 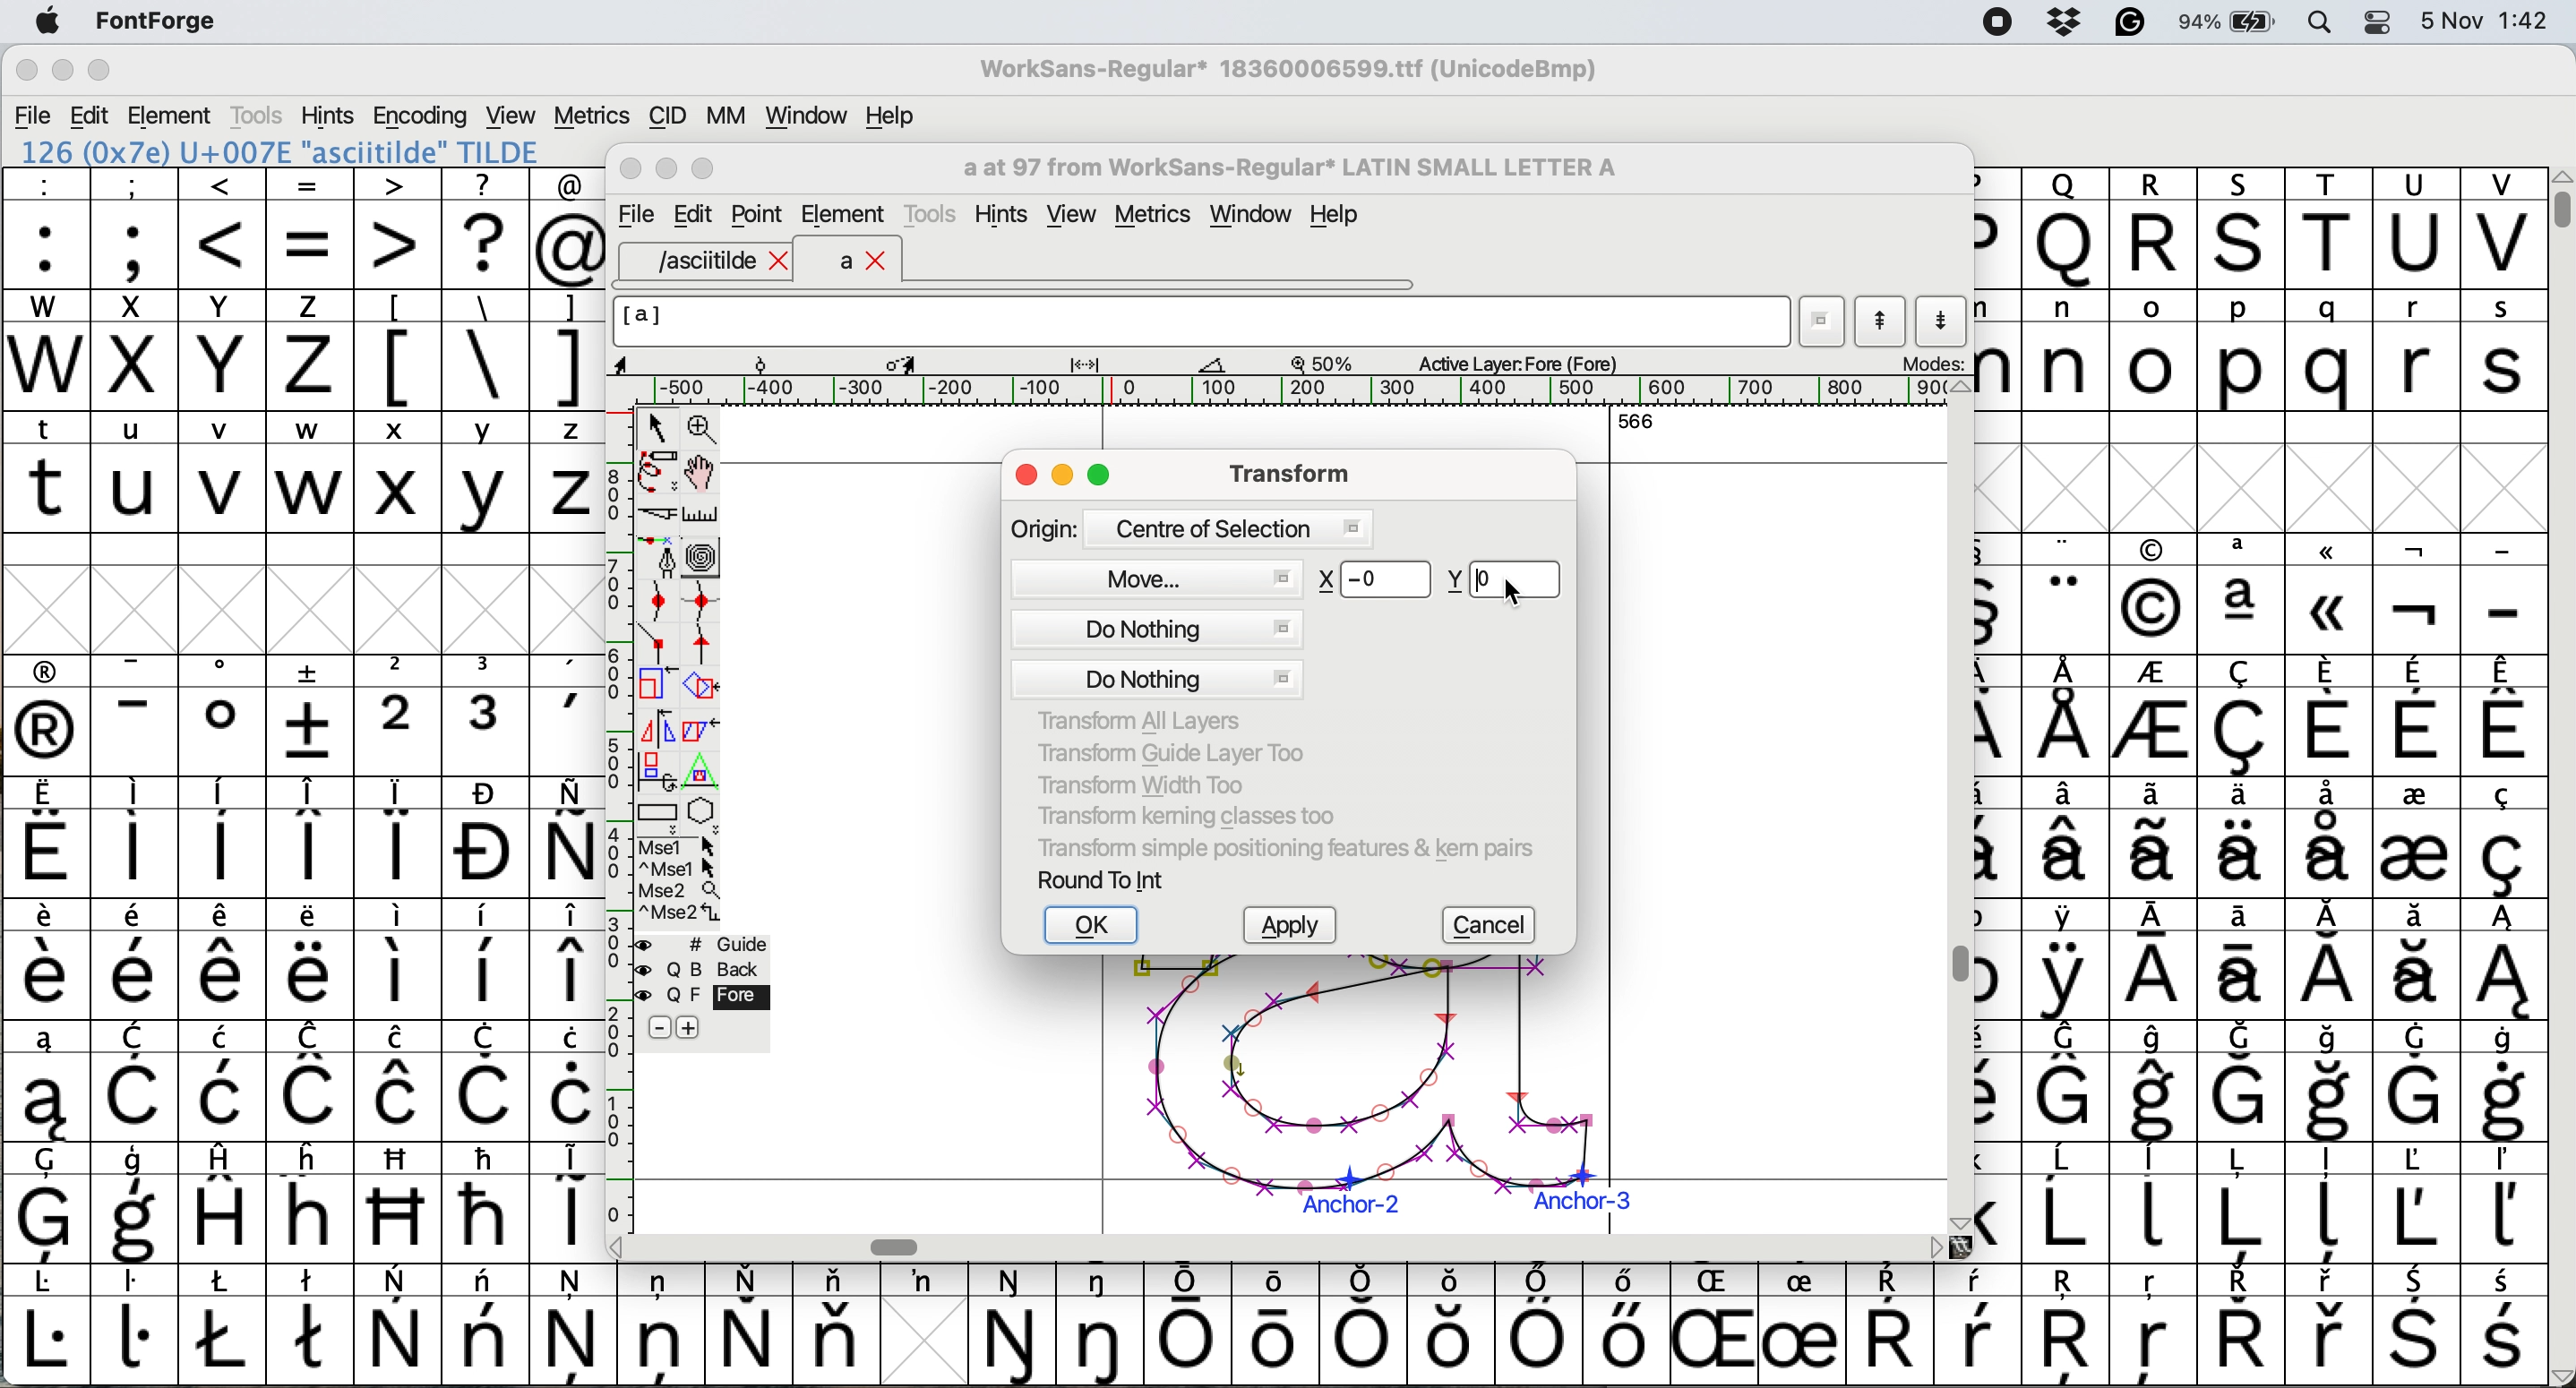 What do you see at coordinates (2504, 351) in the screenshot?
I see `s` at bounding box center [2504, 351].